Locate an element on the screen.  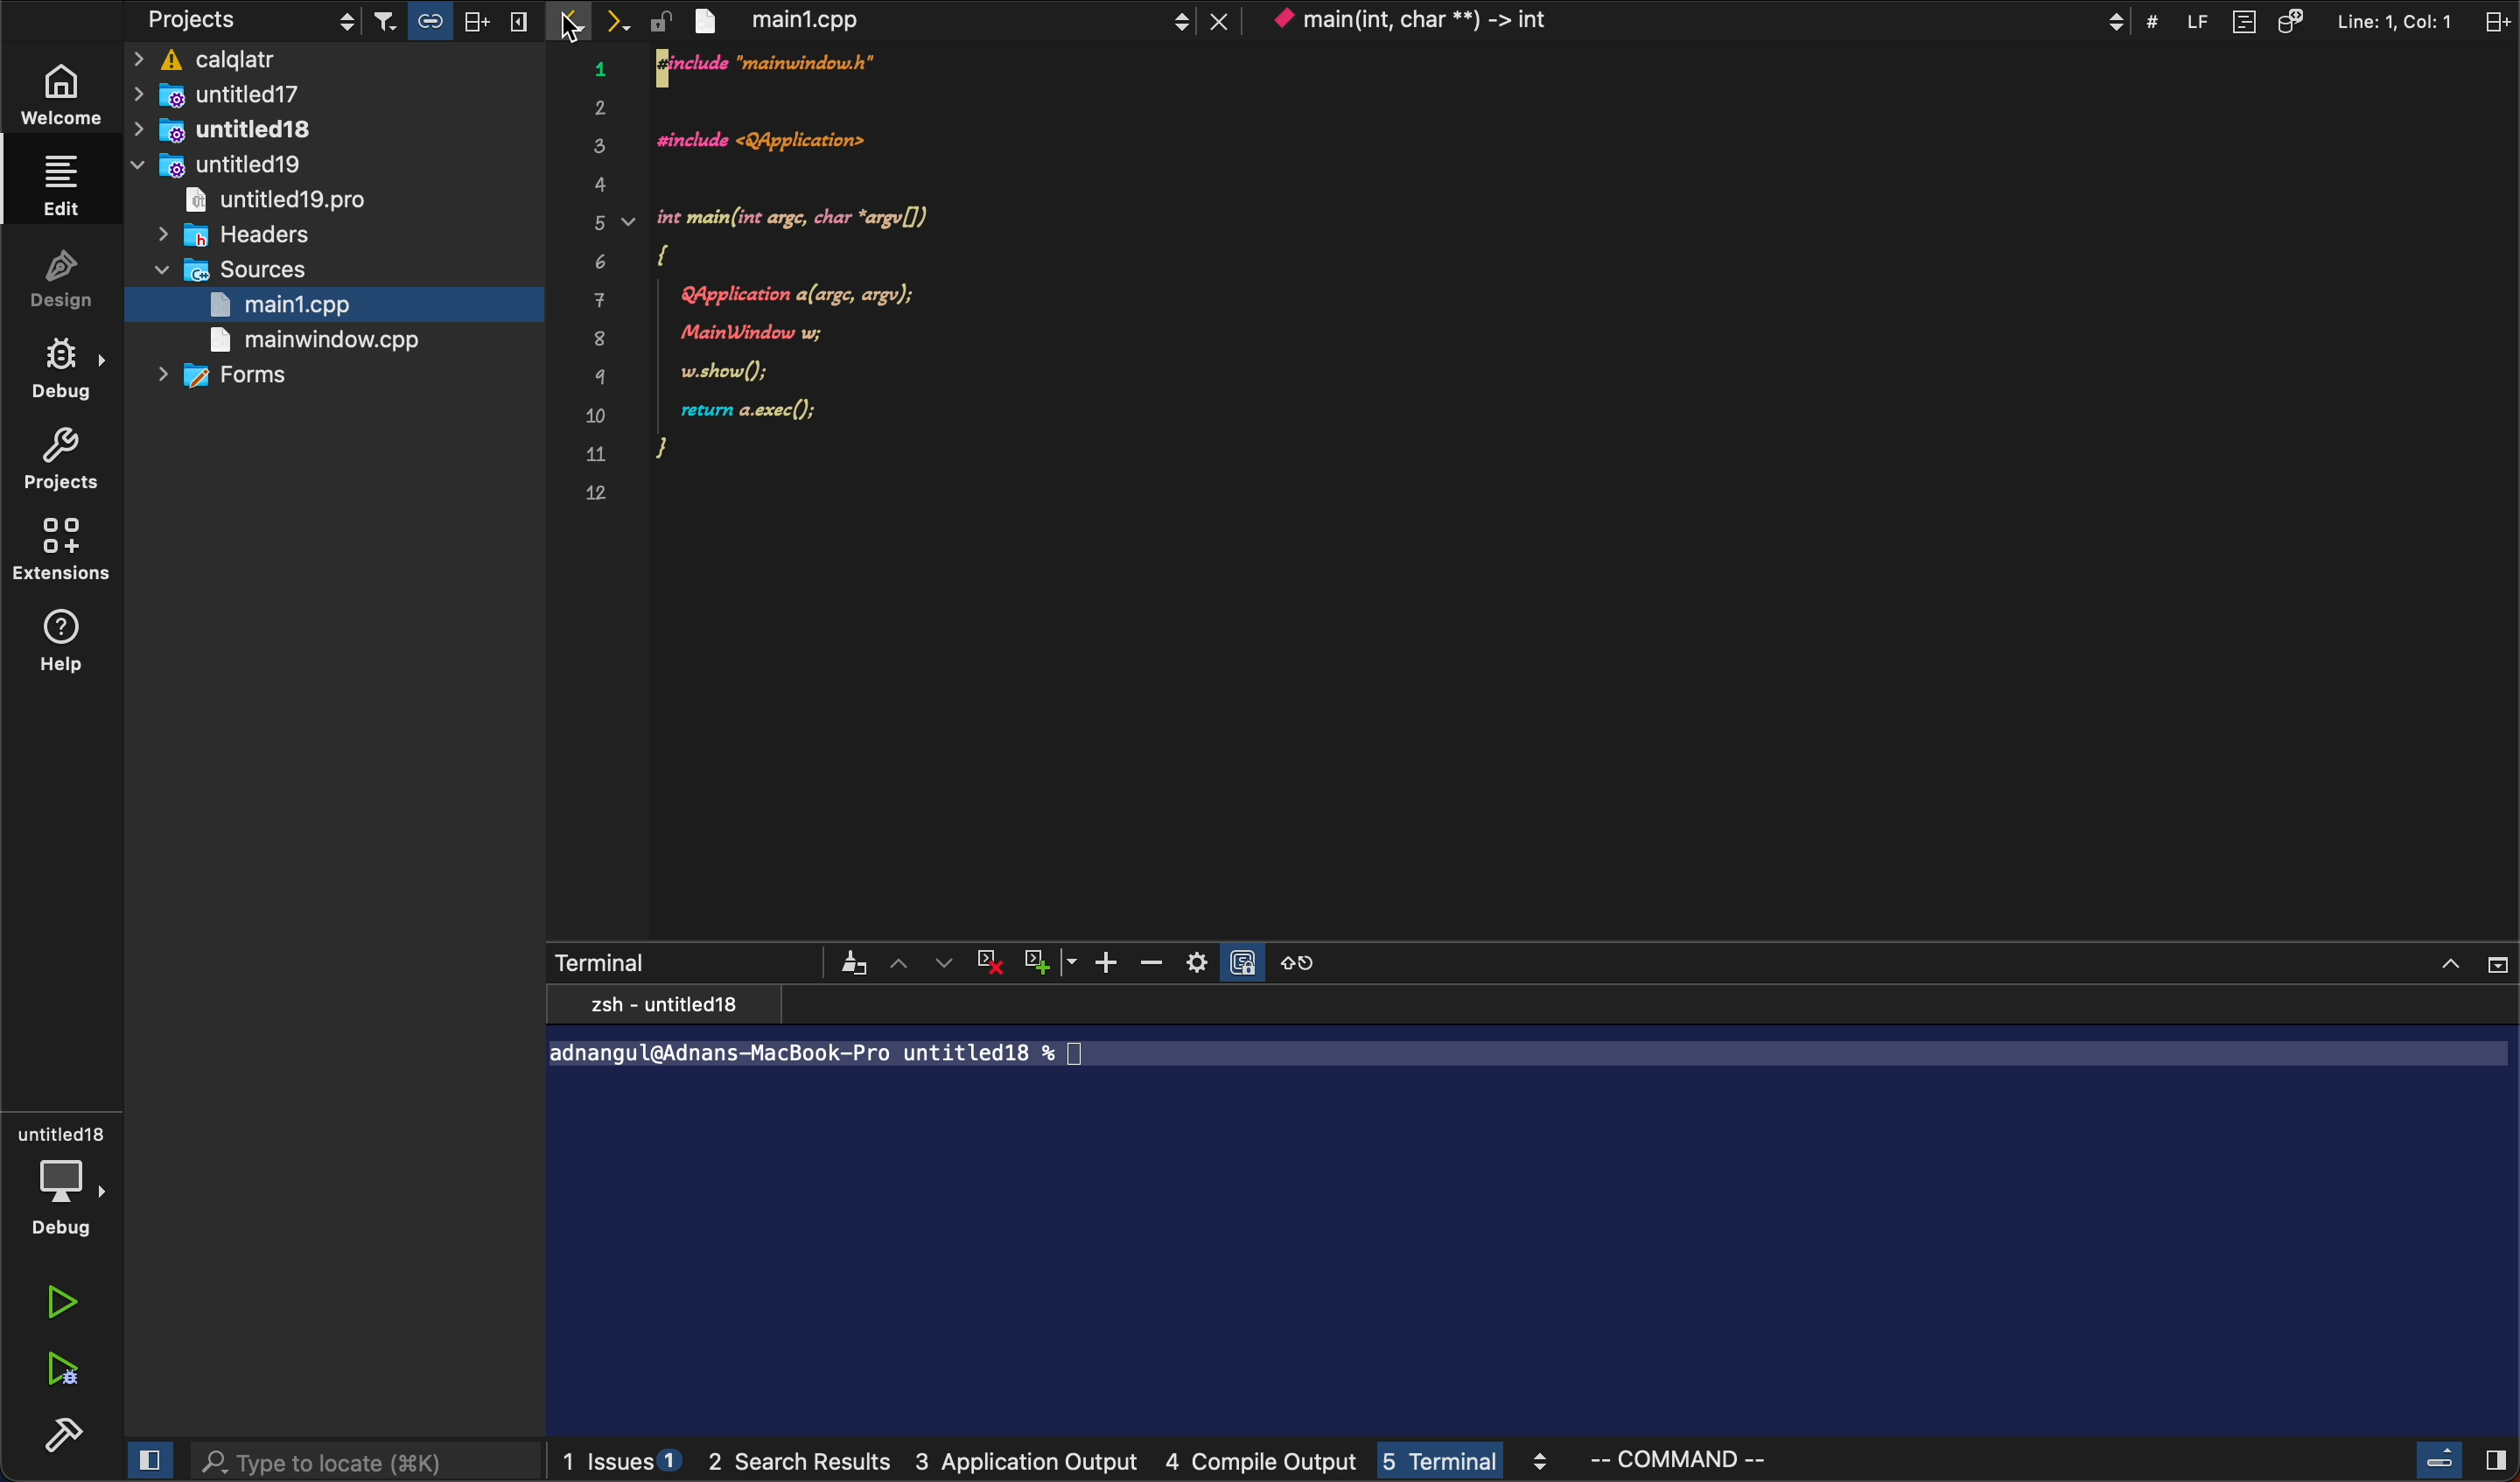
cross is located at coordinates (994, 963).